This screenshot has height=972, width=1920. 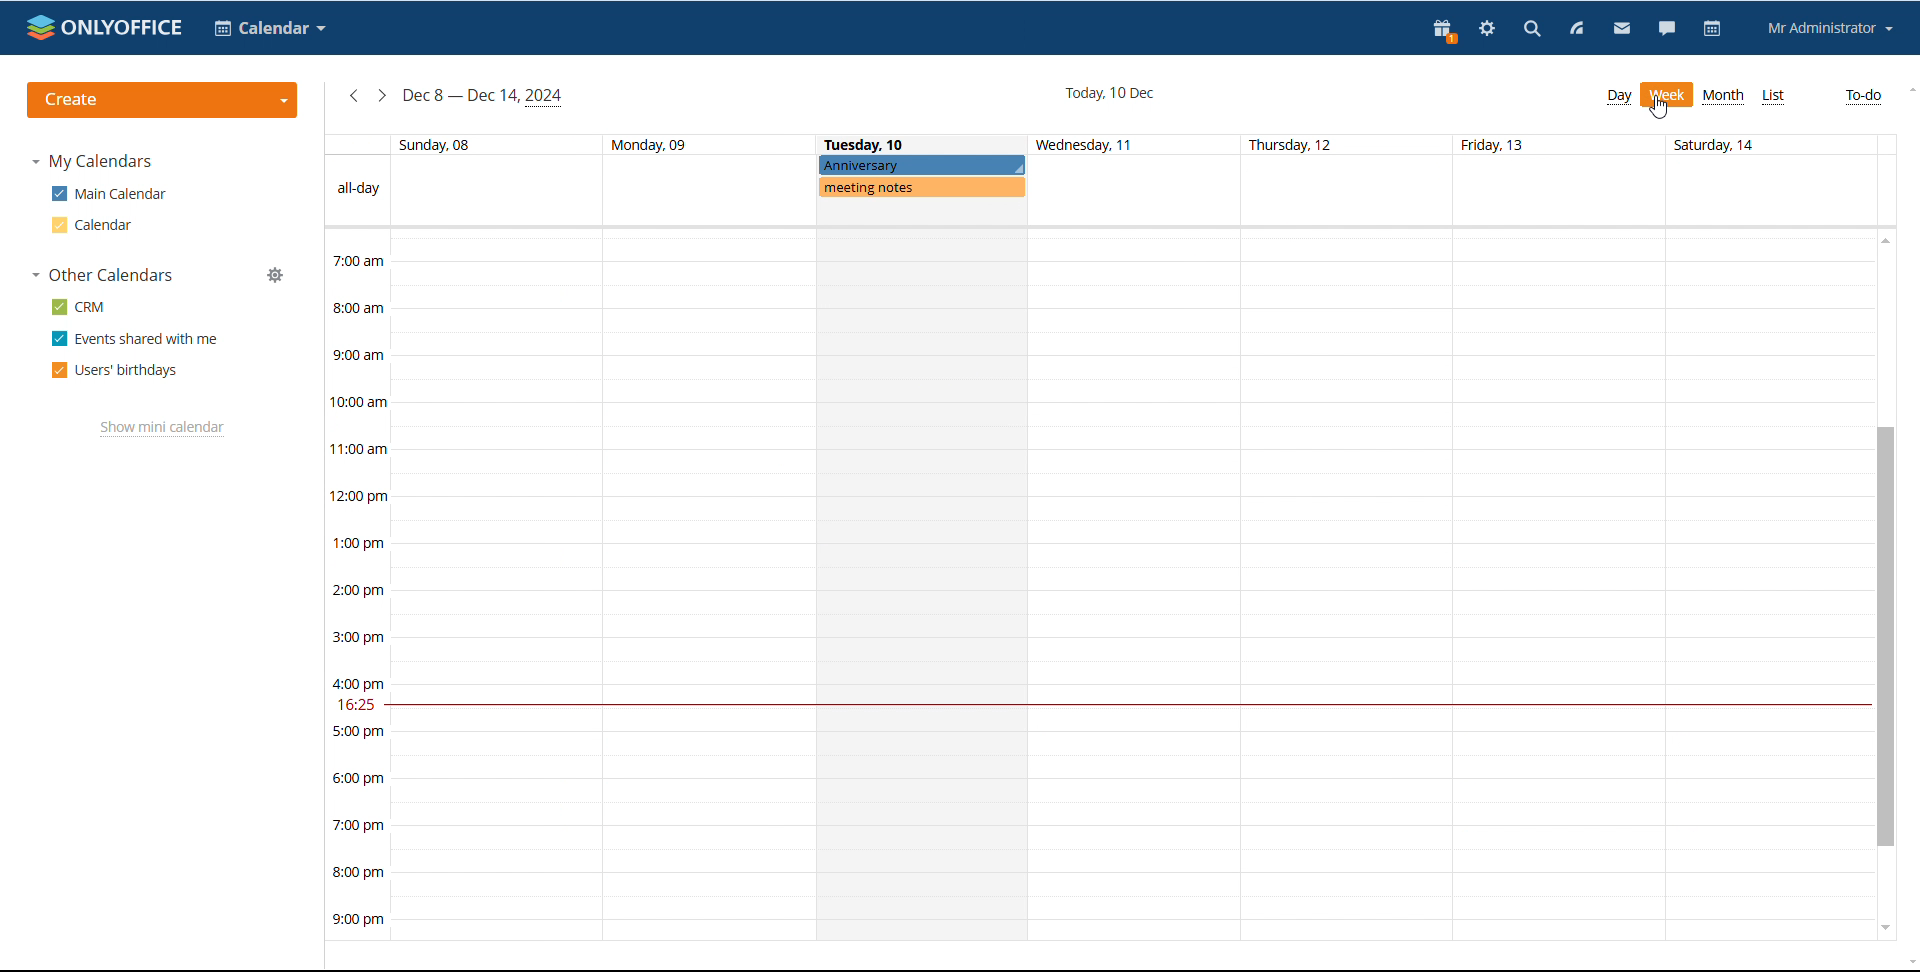 What do you see at coordinates (1659, 109) in the screenshot?
I see `cursor` at bounding box center [1659, 109].